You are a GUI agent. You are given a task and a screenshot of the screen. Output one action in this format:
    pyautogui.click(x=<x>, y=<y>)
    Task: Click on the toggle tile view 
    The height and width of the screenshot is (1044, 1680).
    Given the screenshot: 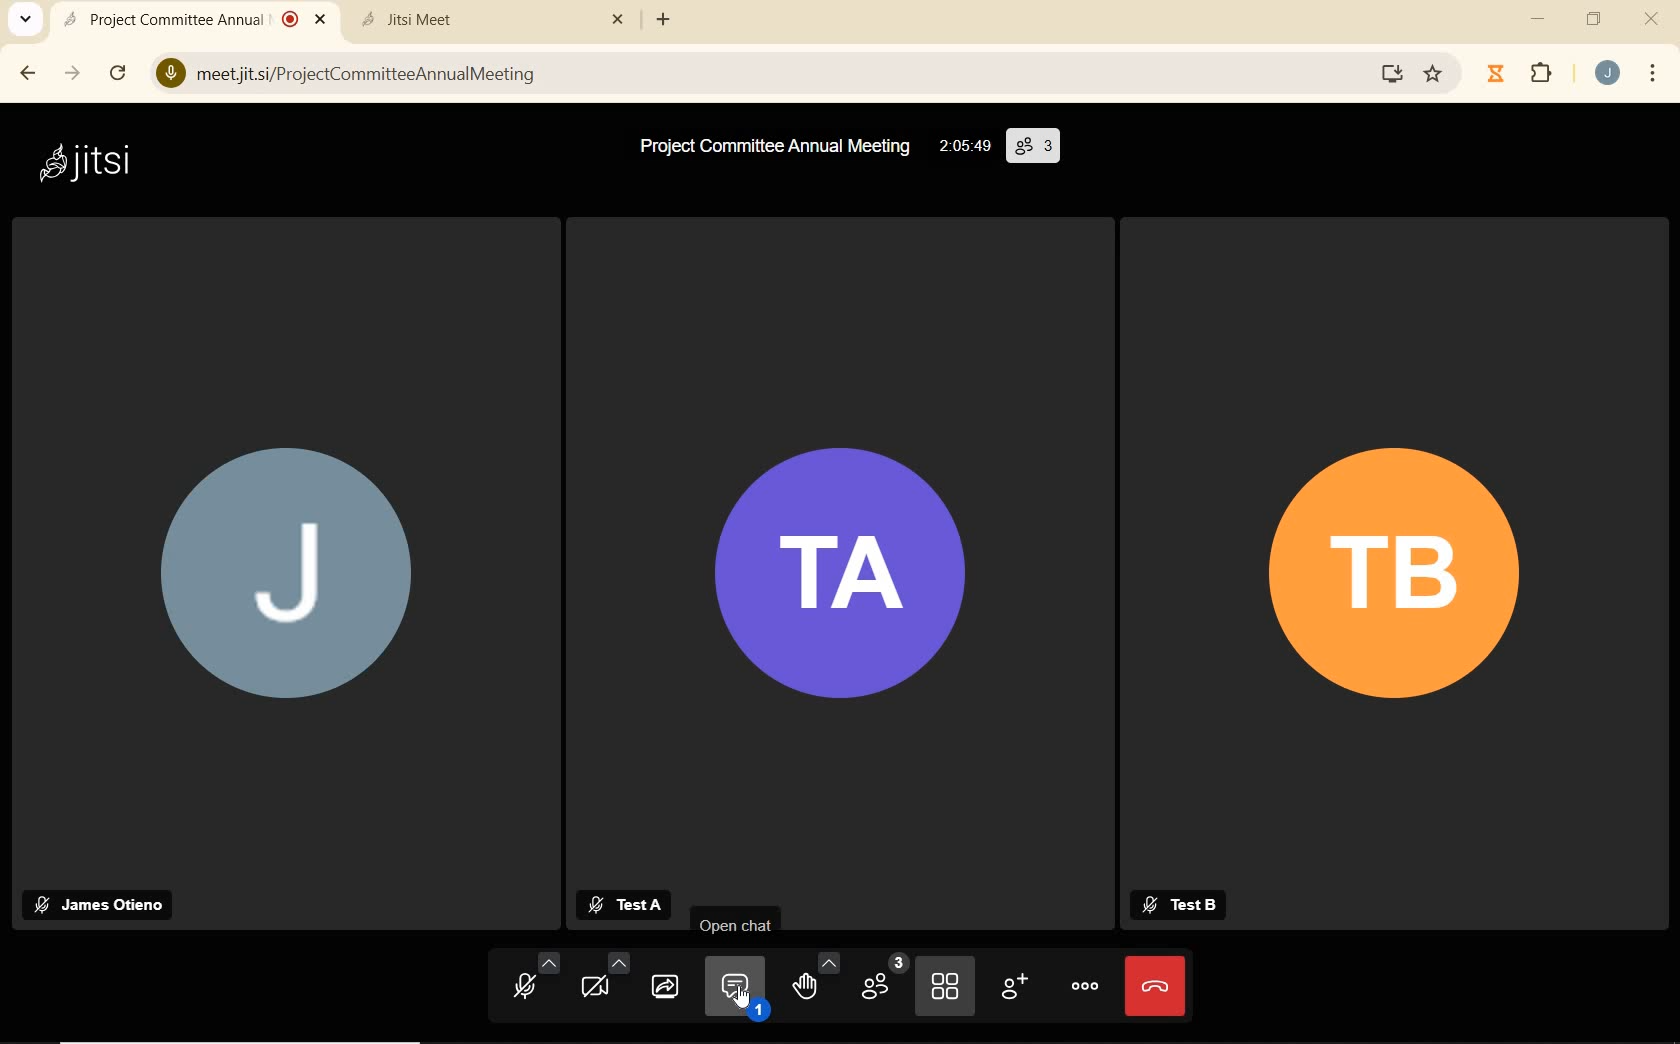 What is the action you would take?
    pyautogui.click(x=945, y=987)
    